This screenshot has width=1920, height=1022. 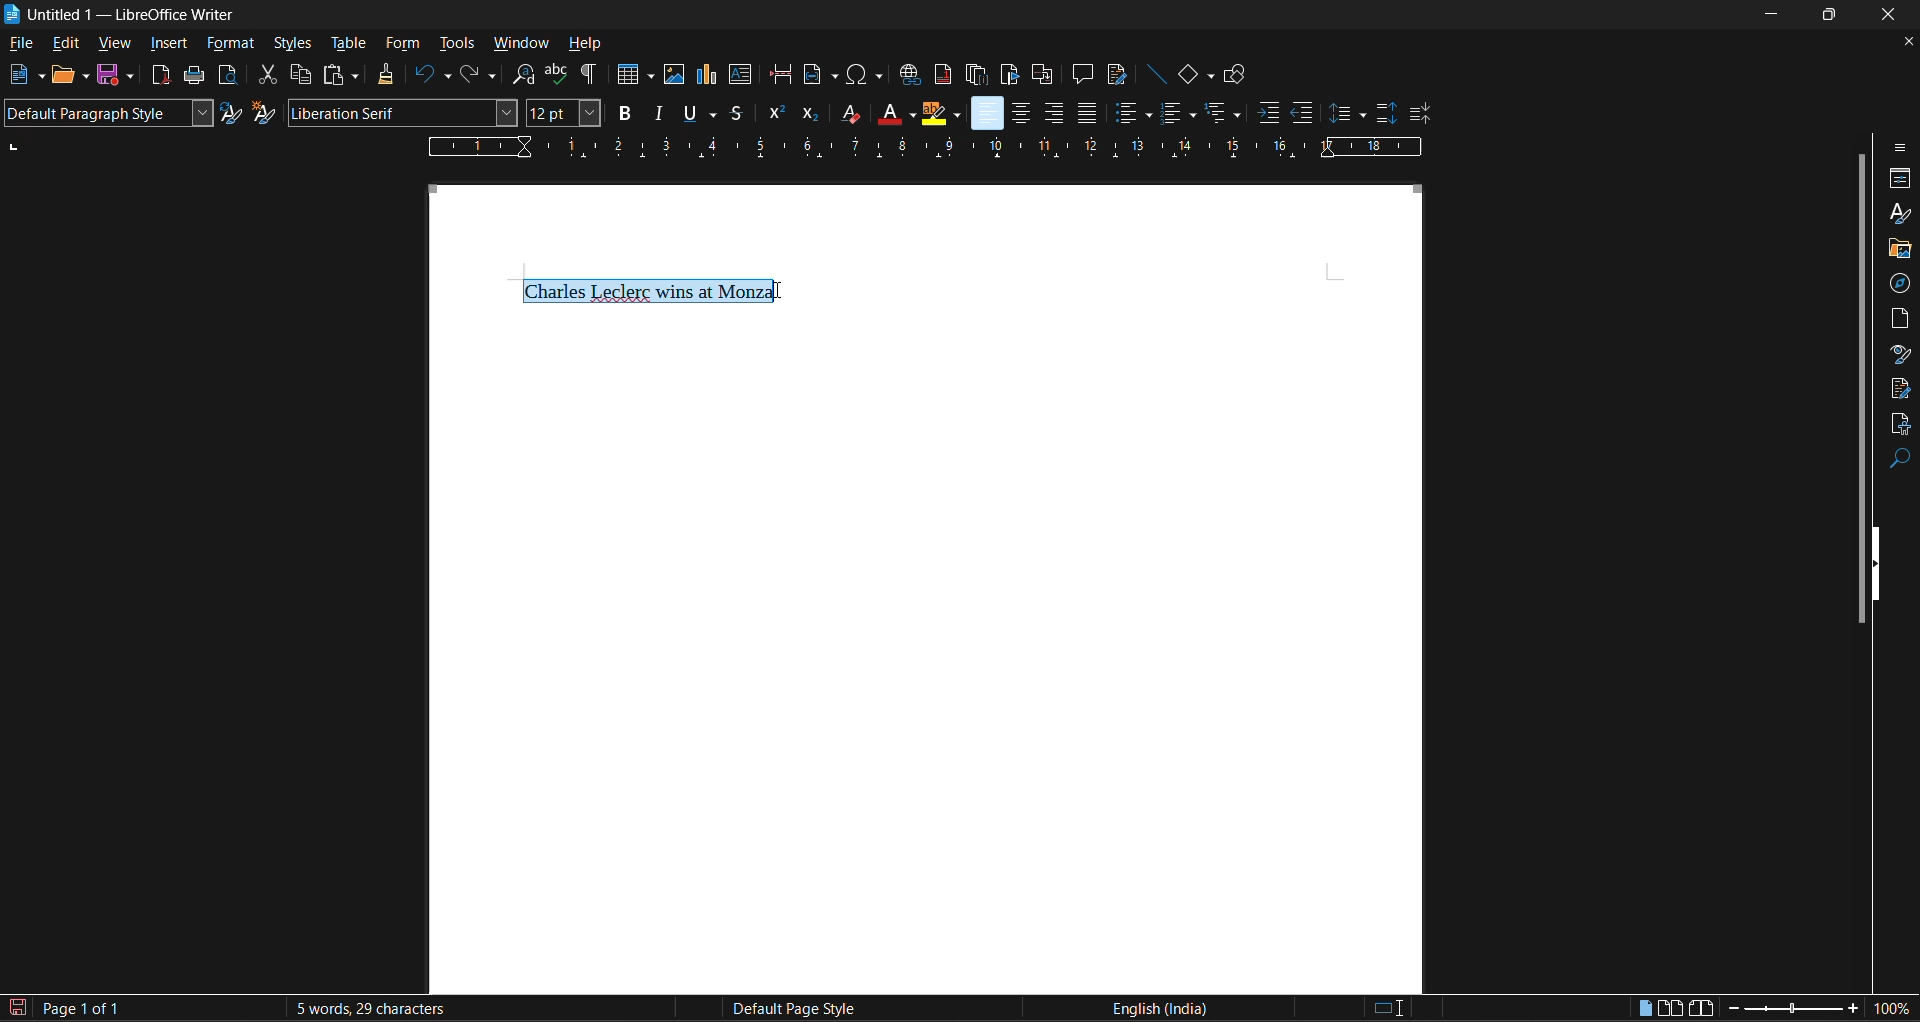 What do you see at coordinates (521, 75) in the screenshot?
I see `find and replace` at bounding box center [521, 75].